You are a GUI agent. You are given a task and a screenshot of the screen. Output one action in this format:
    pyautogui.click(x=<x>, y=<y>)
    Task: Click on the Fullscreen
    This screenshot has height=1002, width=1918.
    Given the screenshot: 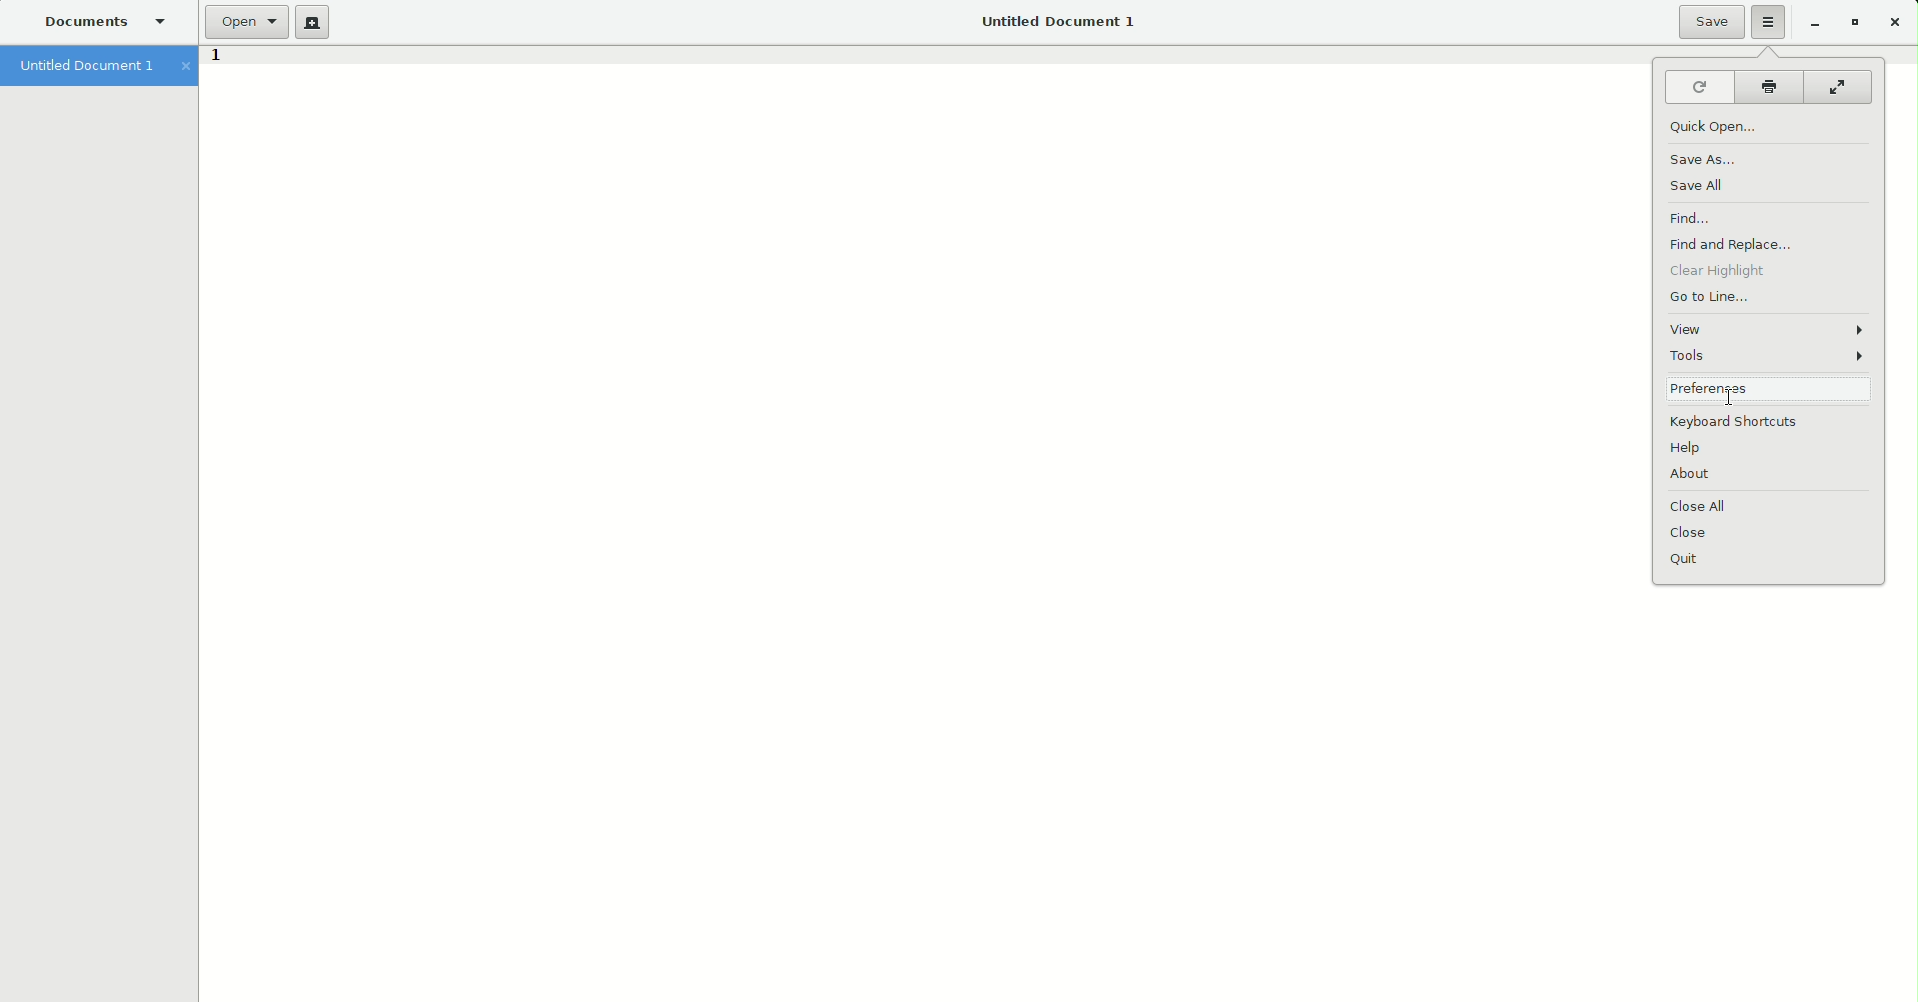 What is the action you would take?
    pyautogui.click(x=1834, y=89)
    